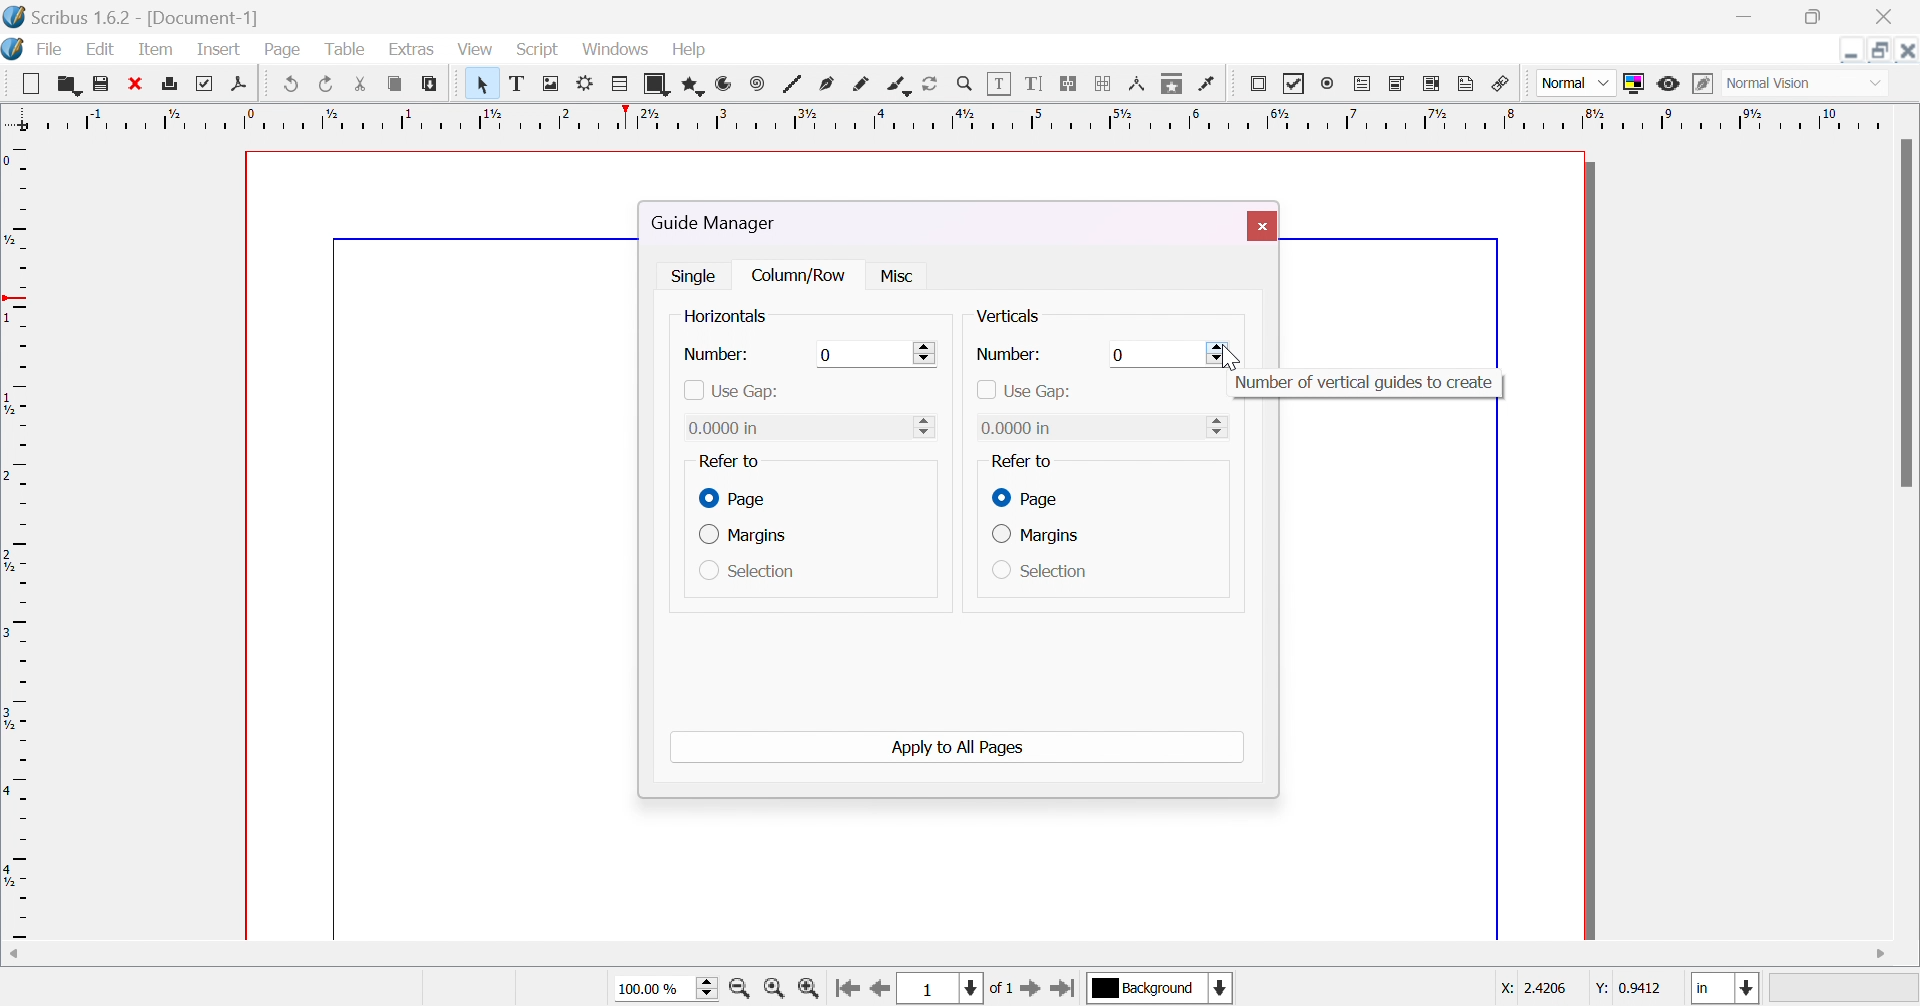 This screenshot has height=1006, width=1920. What do you see at coordinates (757, 83) in the screenshot?
I see `spiral` at bounding box center [757, 83].